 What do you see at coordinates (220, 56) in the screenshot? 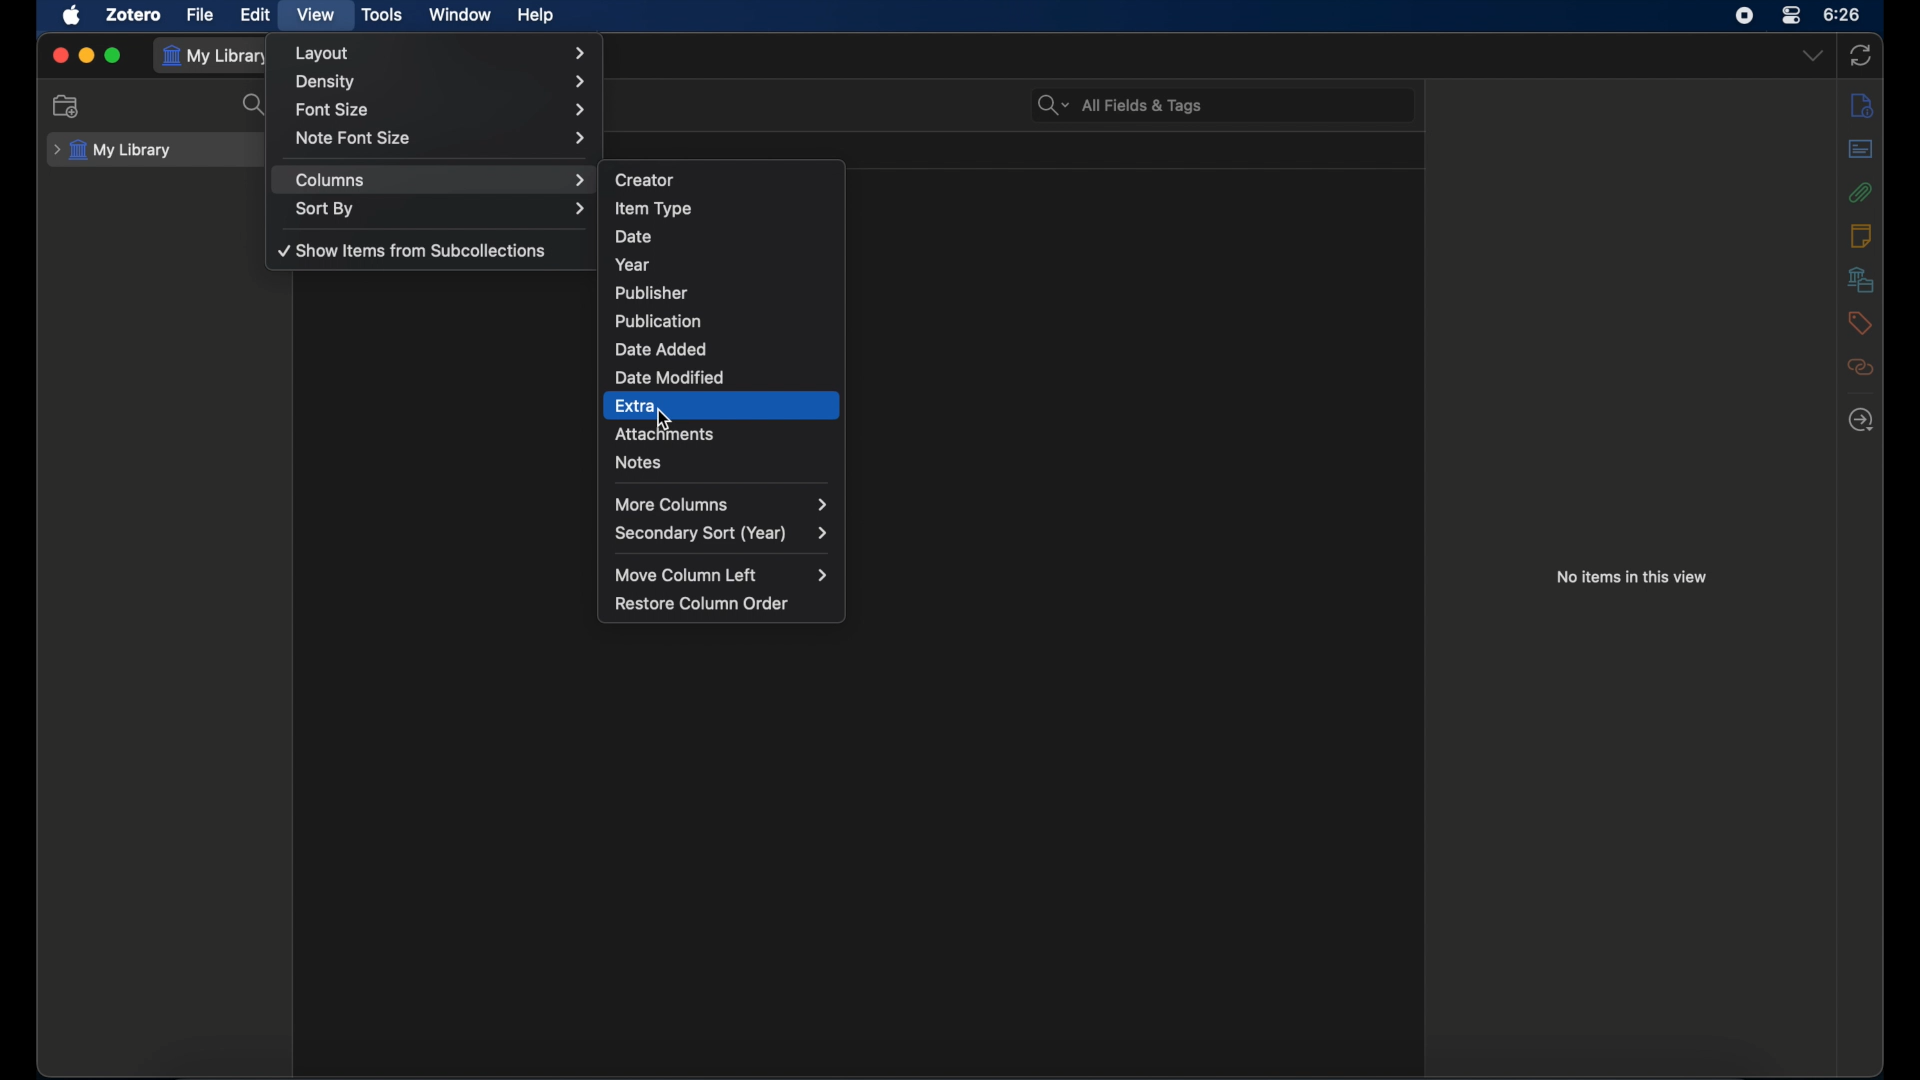
I see `my library` at bounding box center [220, 56].